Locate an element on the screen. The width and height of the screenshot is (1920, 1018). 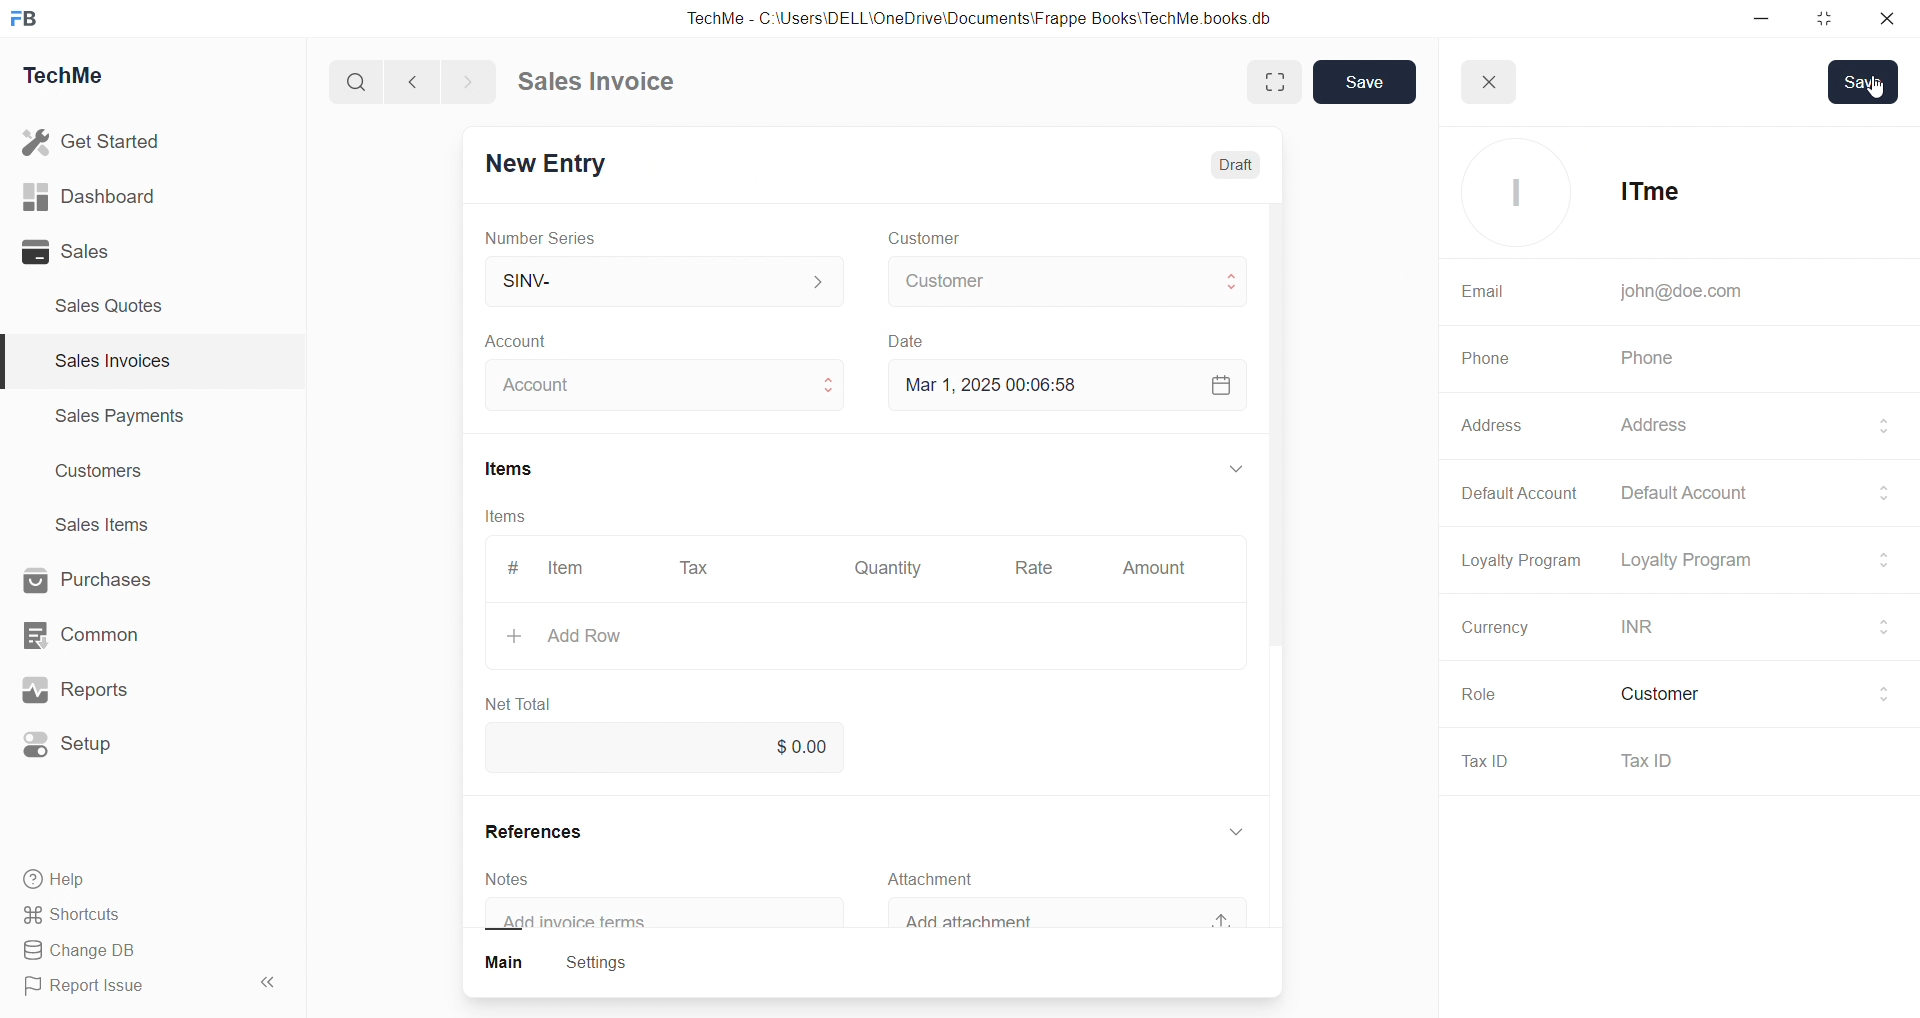
Search buton is located at coordinates (359, 82).